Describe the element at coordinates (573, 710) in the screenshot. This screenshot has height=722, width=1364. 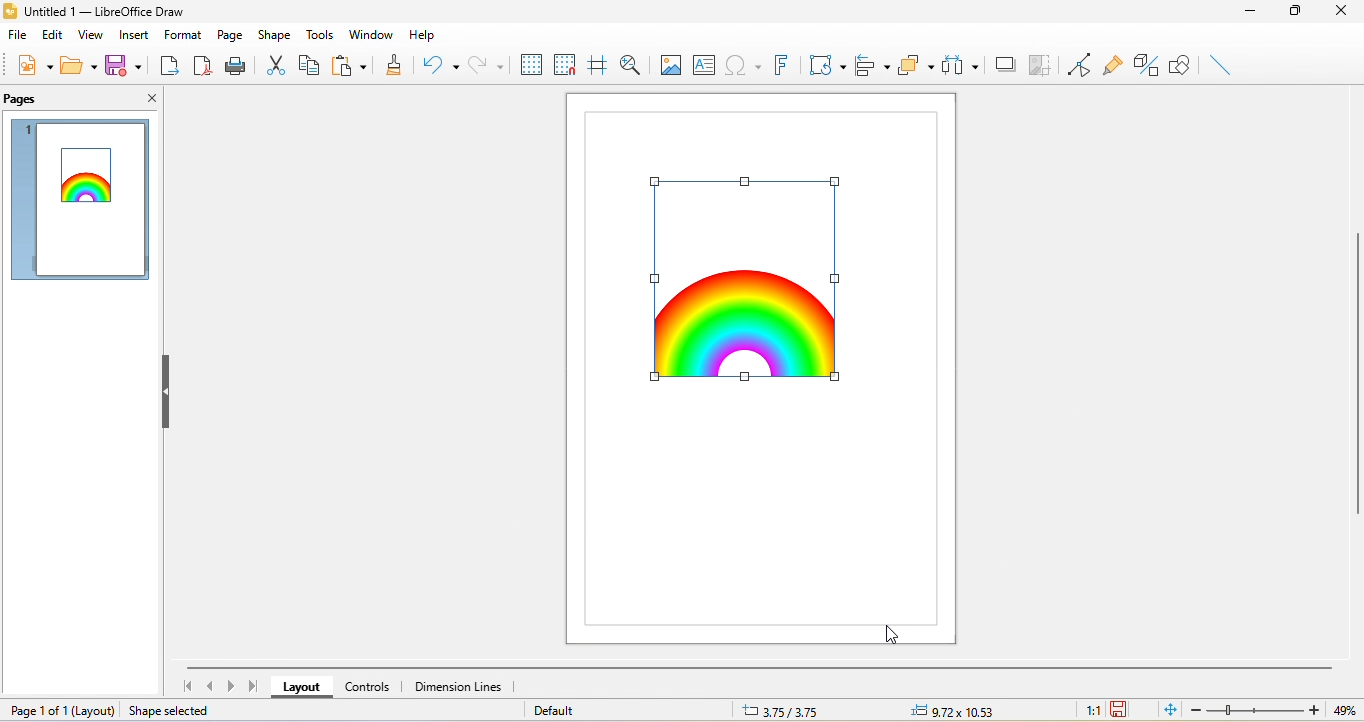
I see `default` at that location.